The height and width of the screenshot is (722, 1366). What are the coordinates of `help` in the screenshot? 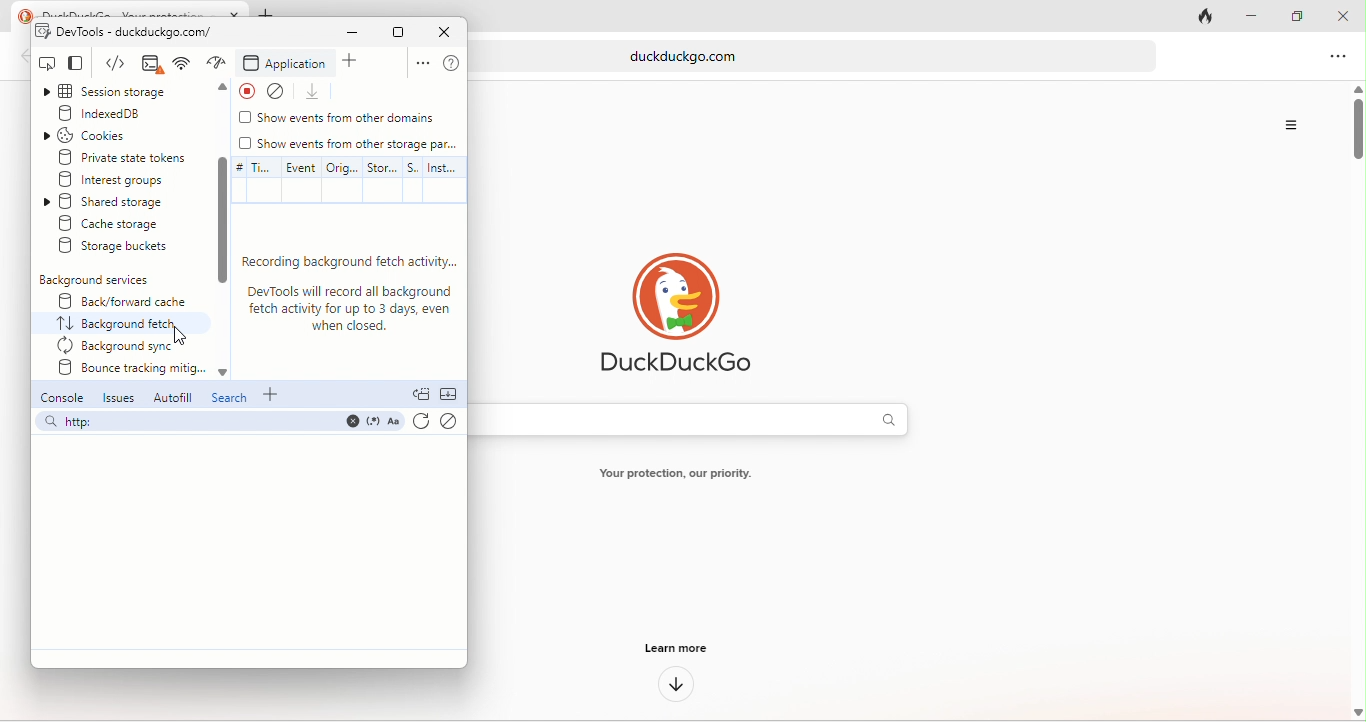 It's located at (452, 64).